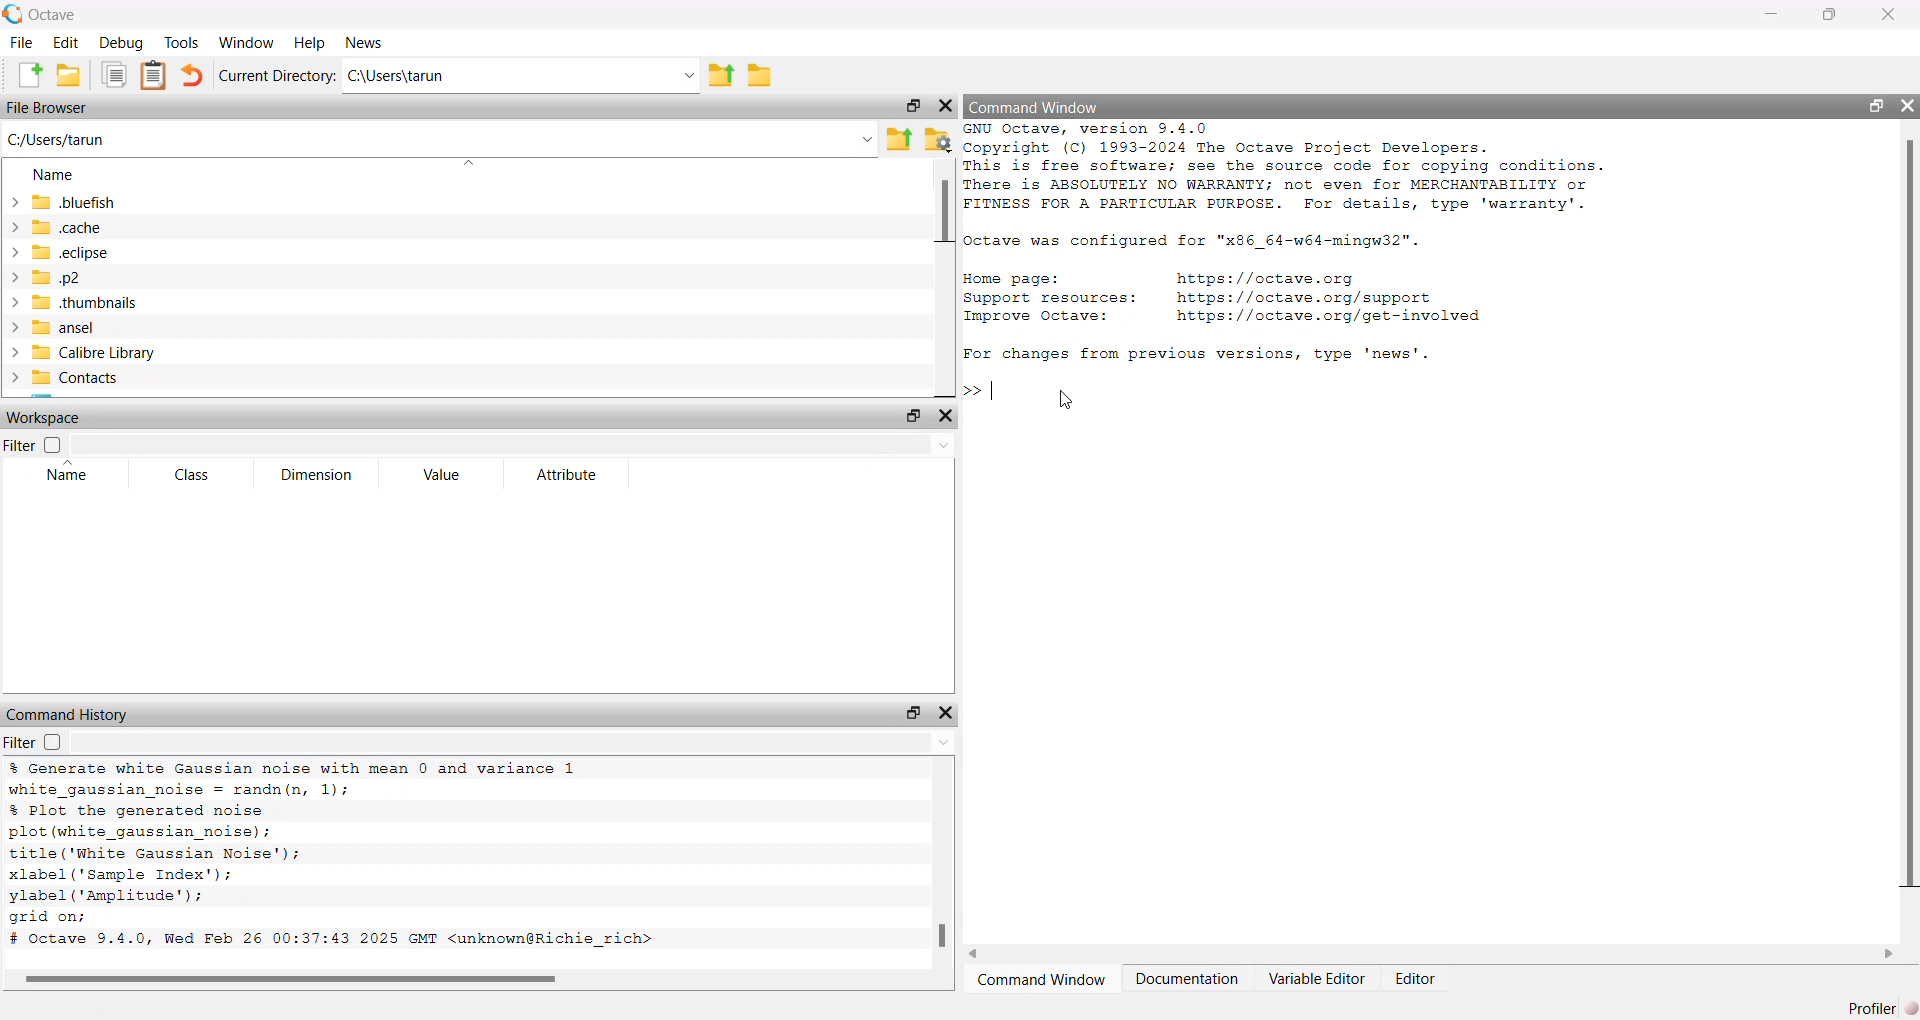 The width and height of the screenshot is (1920, 1020). What do you see at coordinates (1861, 1008) in the screenshot?
I see `profiler` at bounding box center [1861, 1008].